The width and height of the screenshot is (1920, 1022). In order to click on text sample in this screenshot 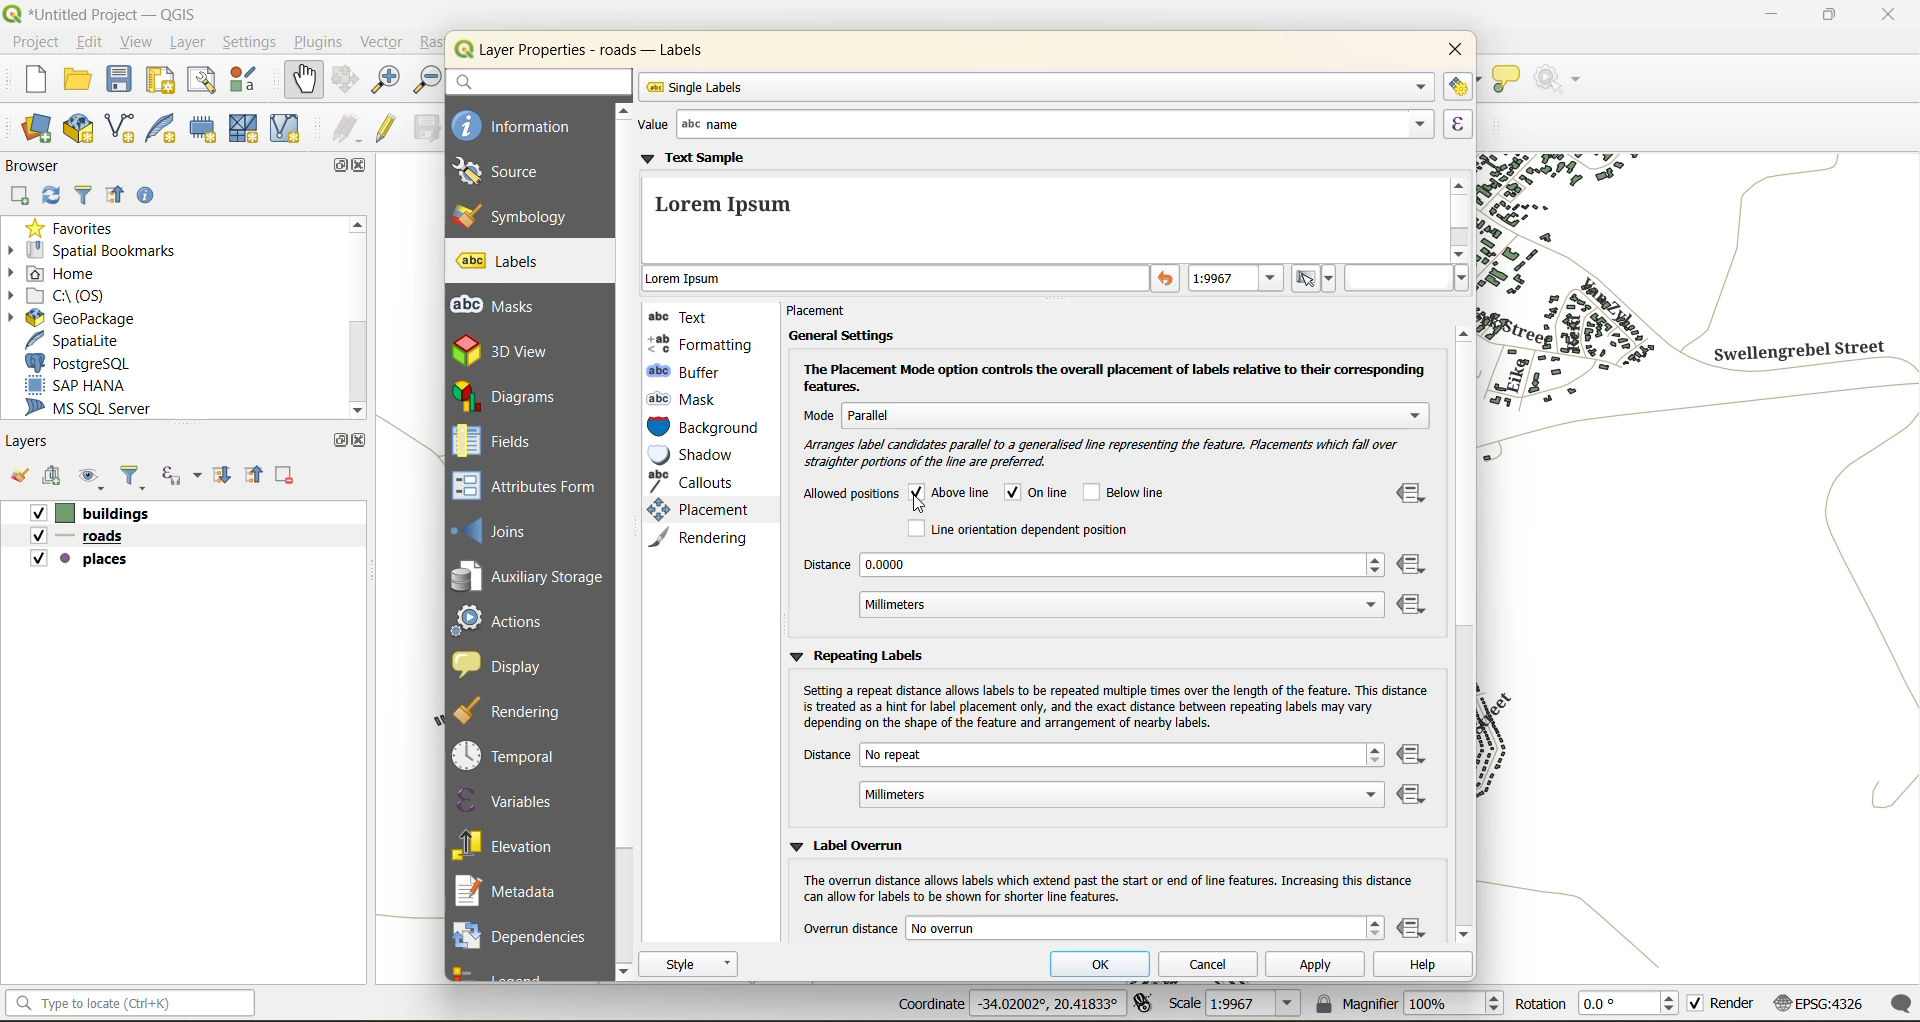, I will do `click(1043, 206)`.